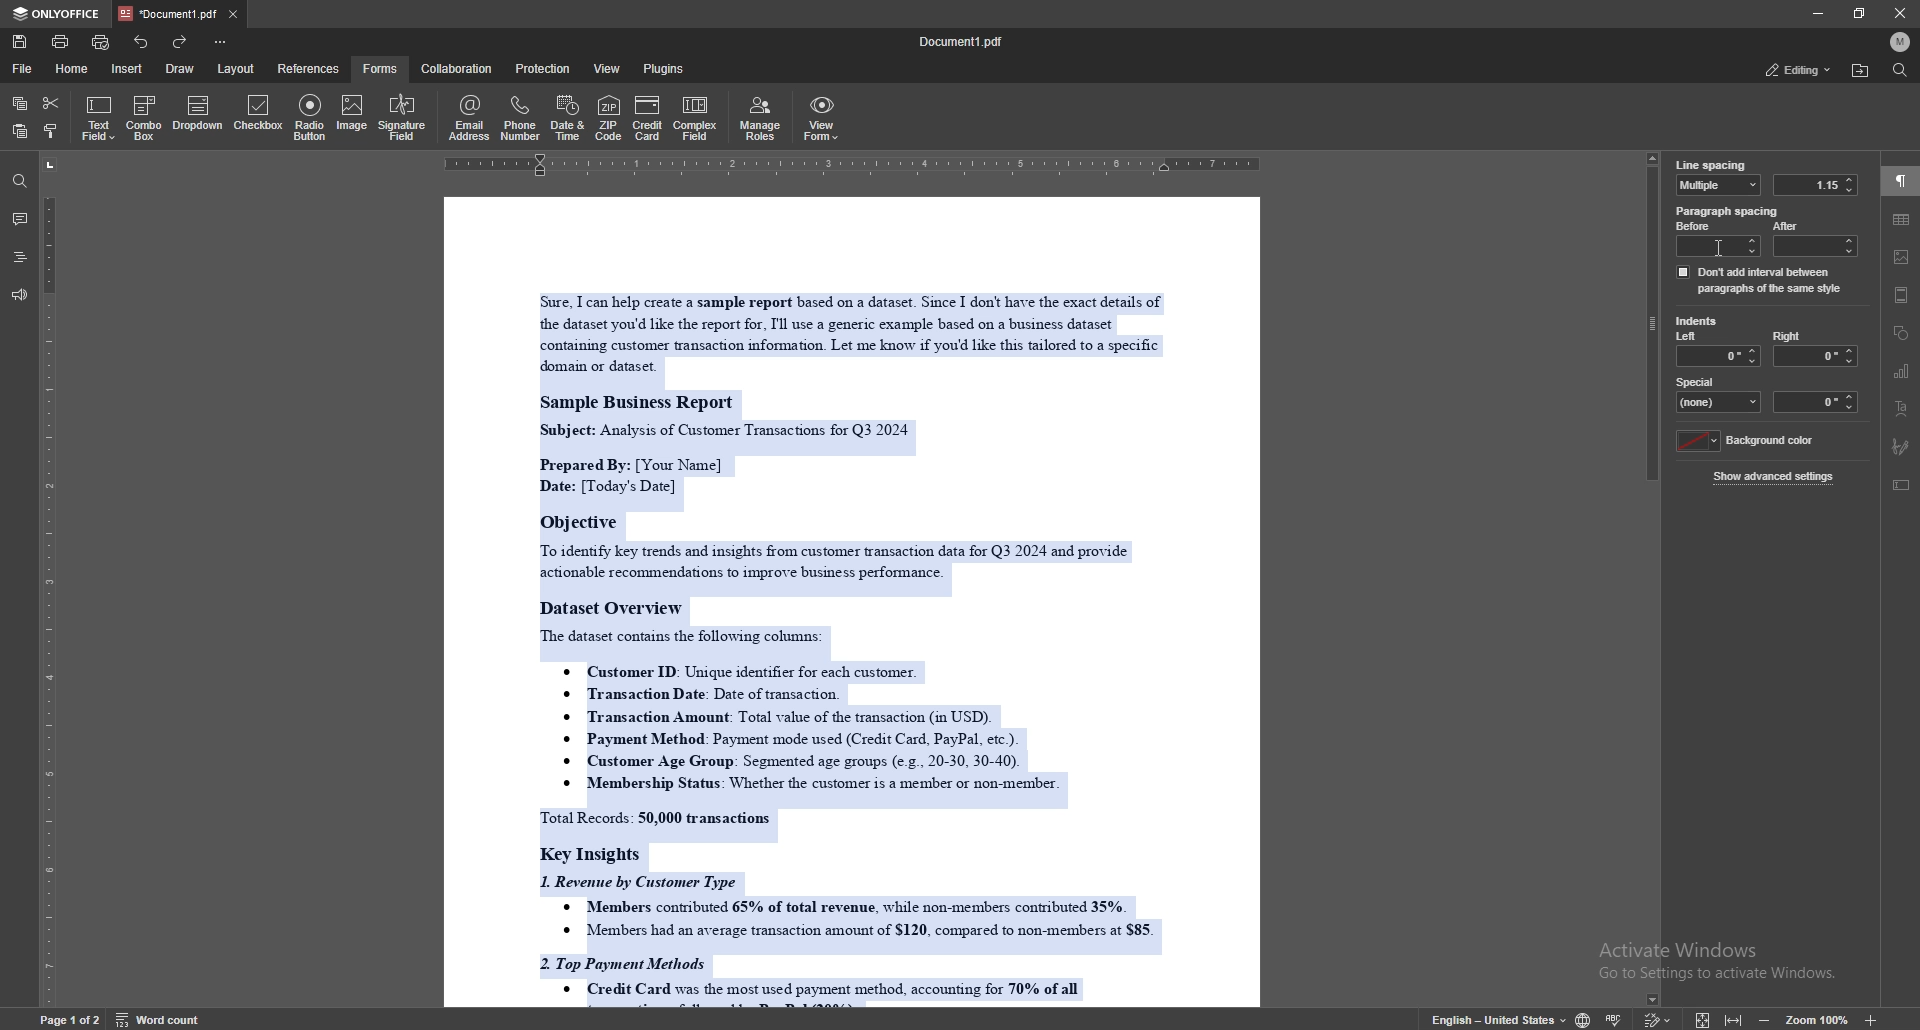  Describe the element at coordinates (126, 68) in the screenshot. I see `insert` at that location.